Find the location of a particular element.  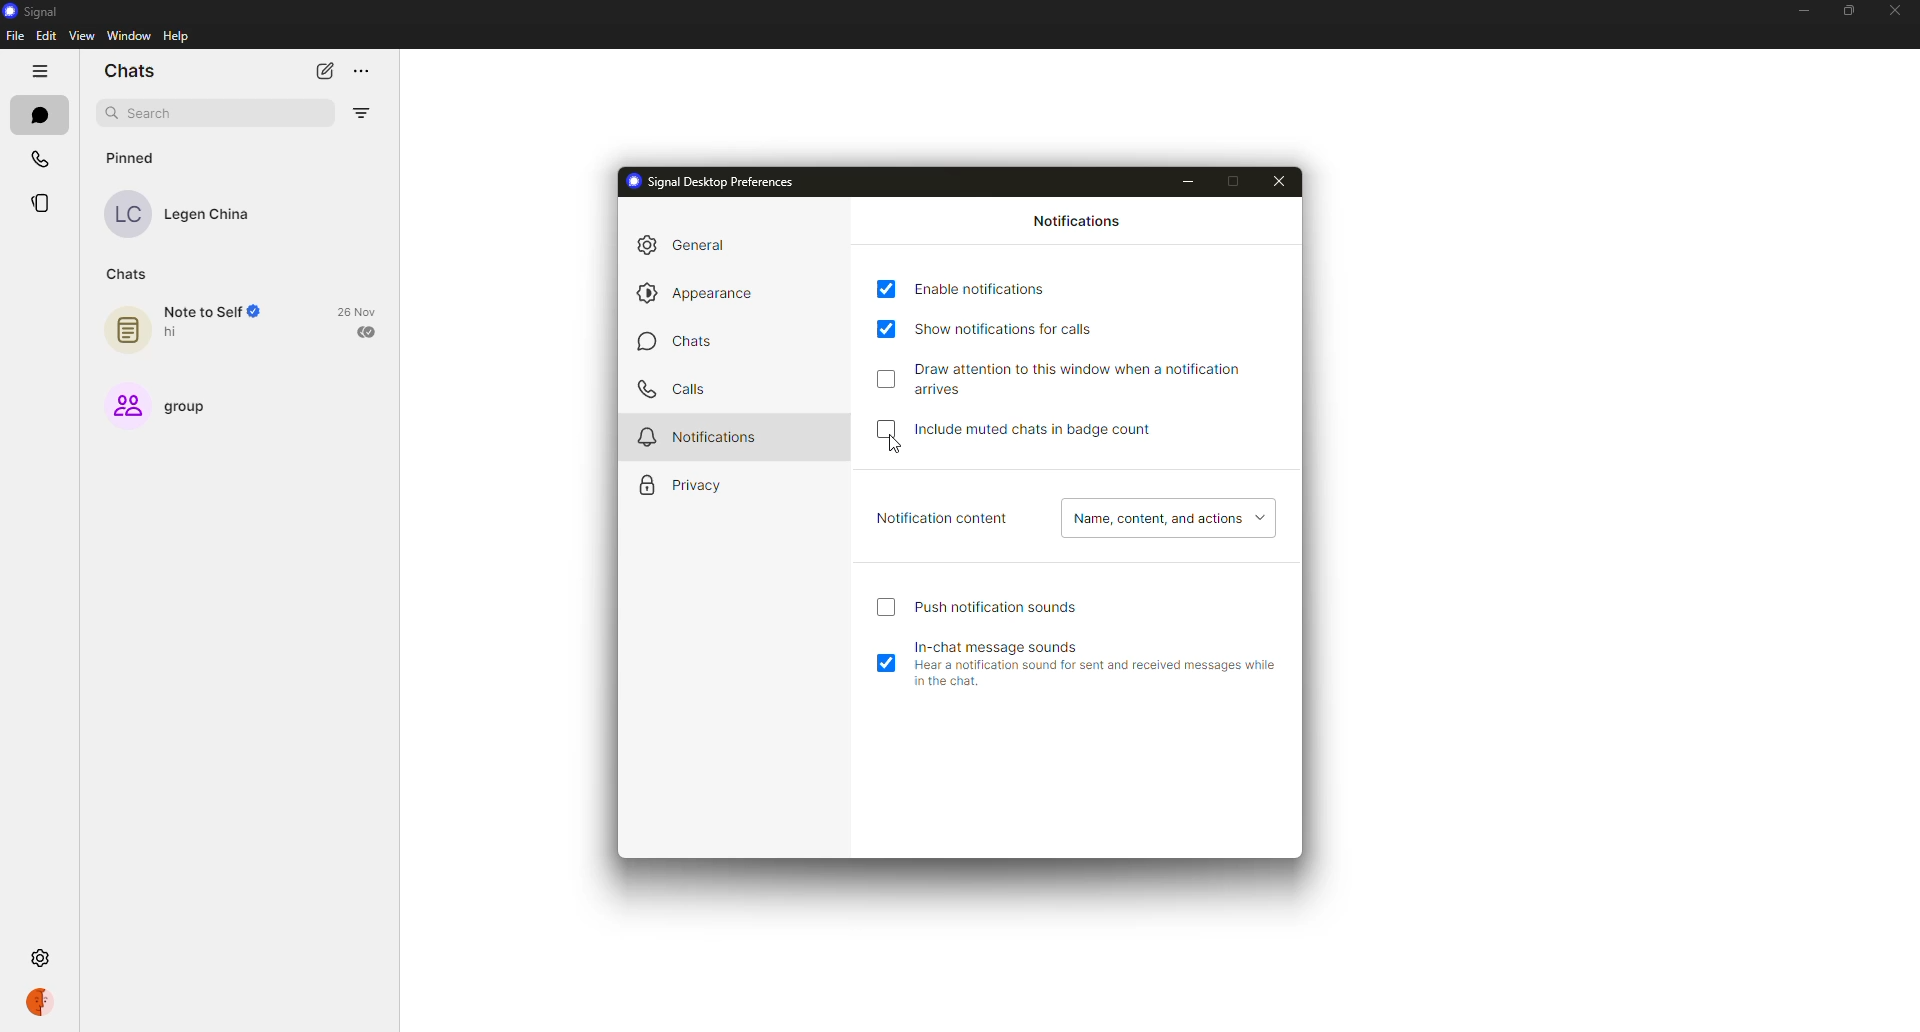

filter is located at coordinates (361, 113).